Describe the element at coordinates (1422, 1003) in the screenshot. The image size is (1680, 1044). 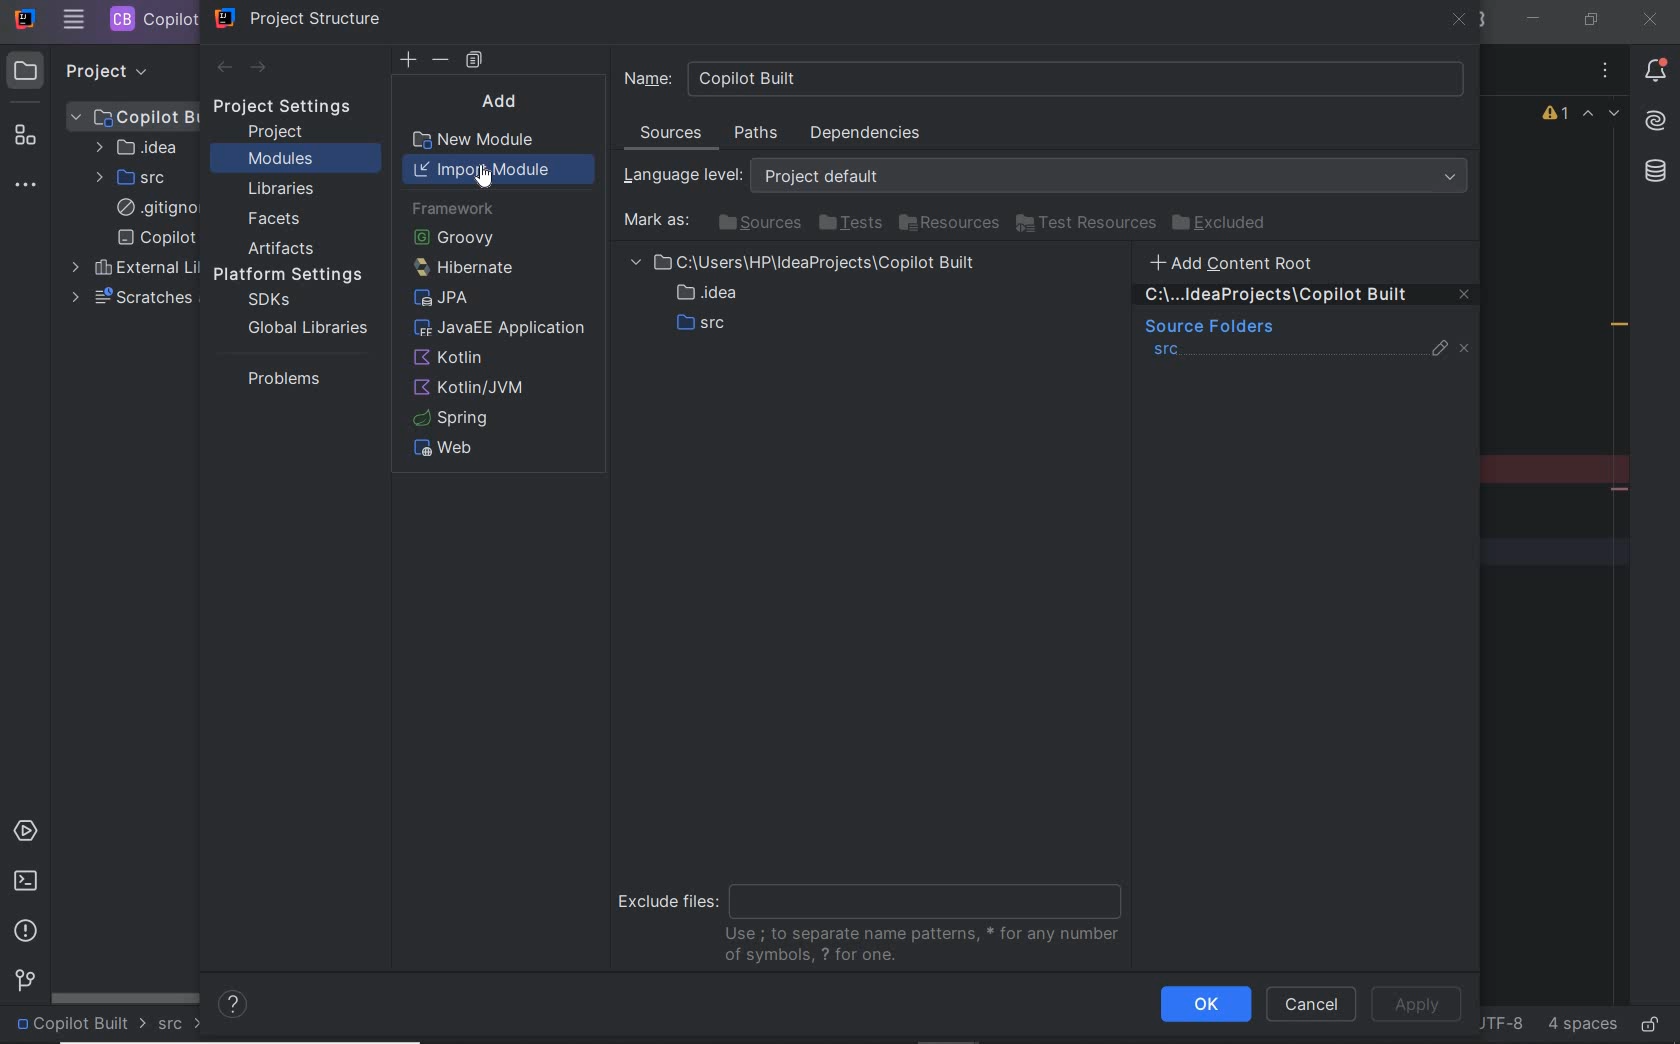
I see `apply` at that location.